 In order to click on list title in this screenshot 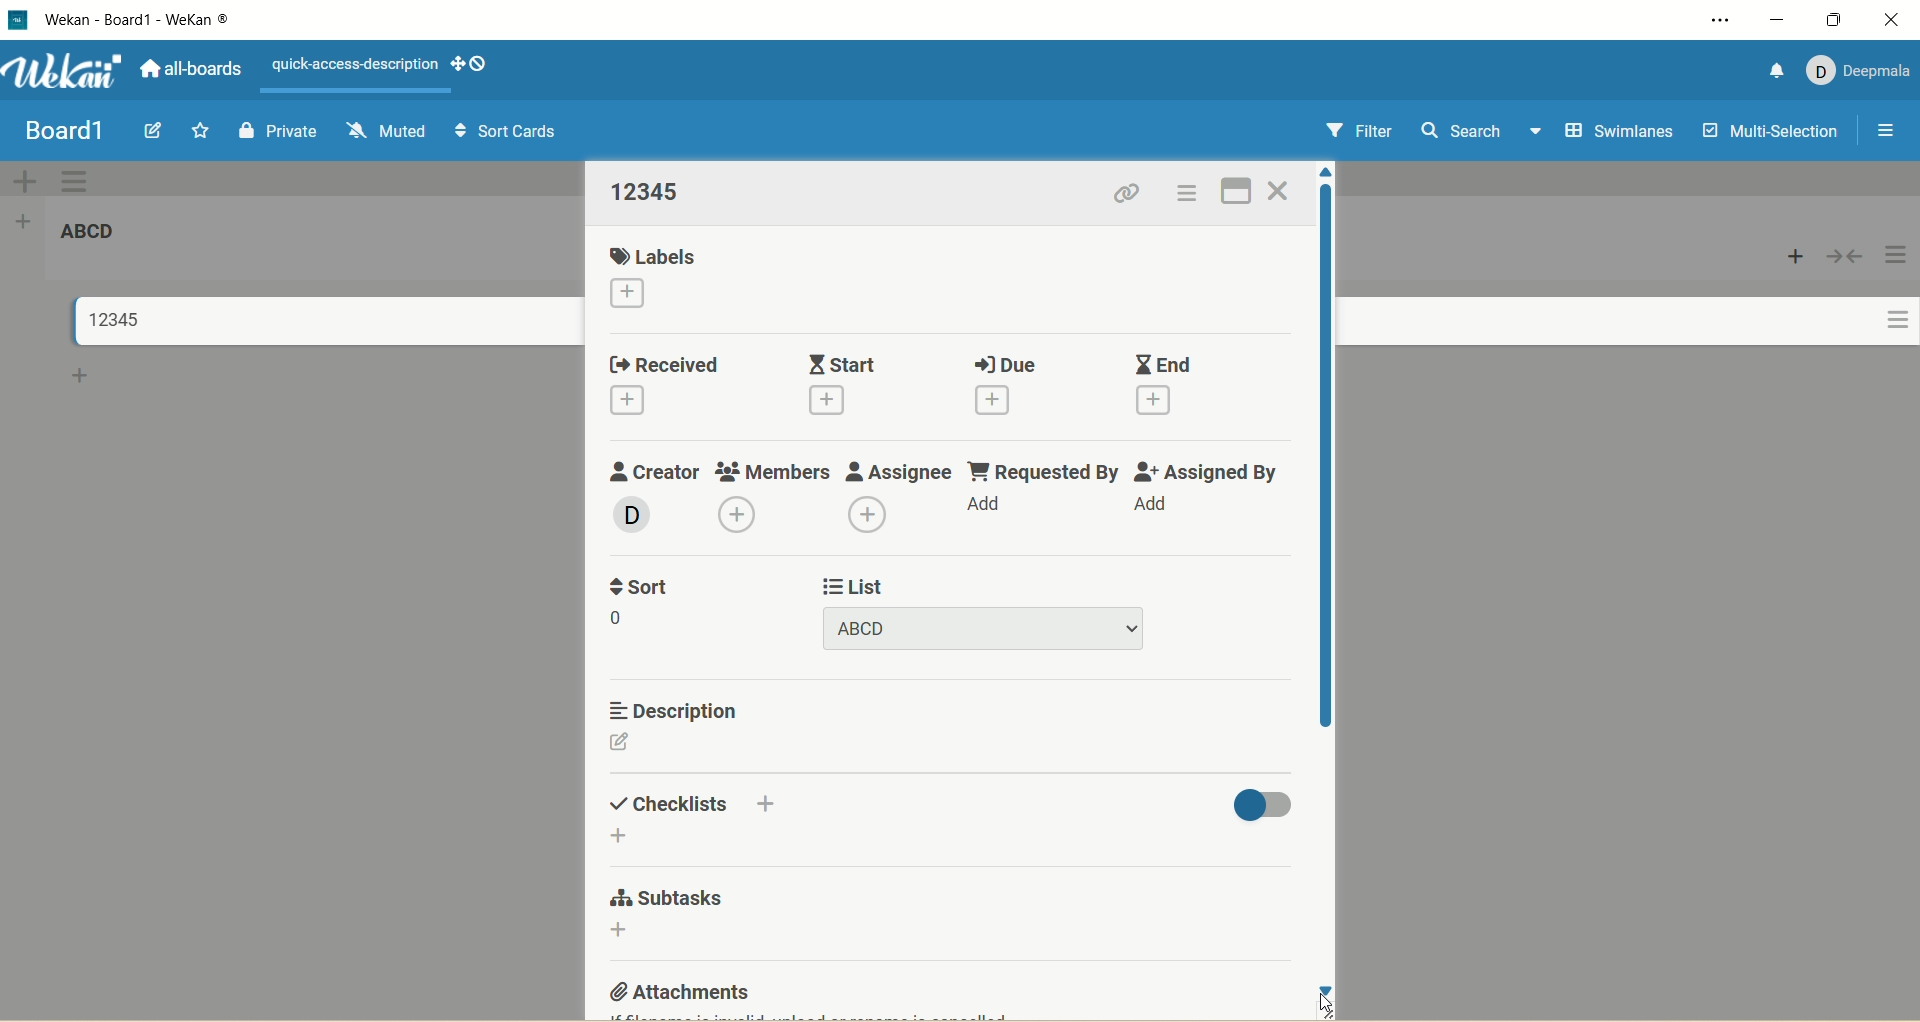, I will do `click(98, 237)`.